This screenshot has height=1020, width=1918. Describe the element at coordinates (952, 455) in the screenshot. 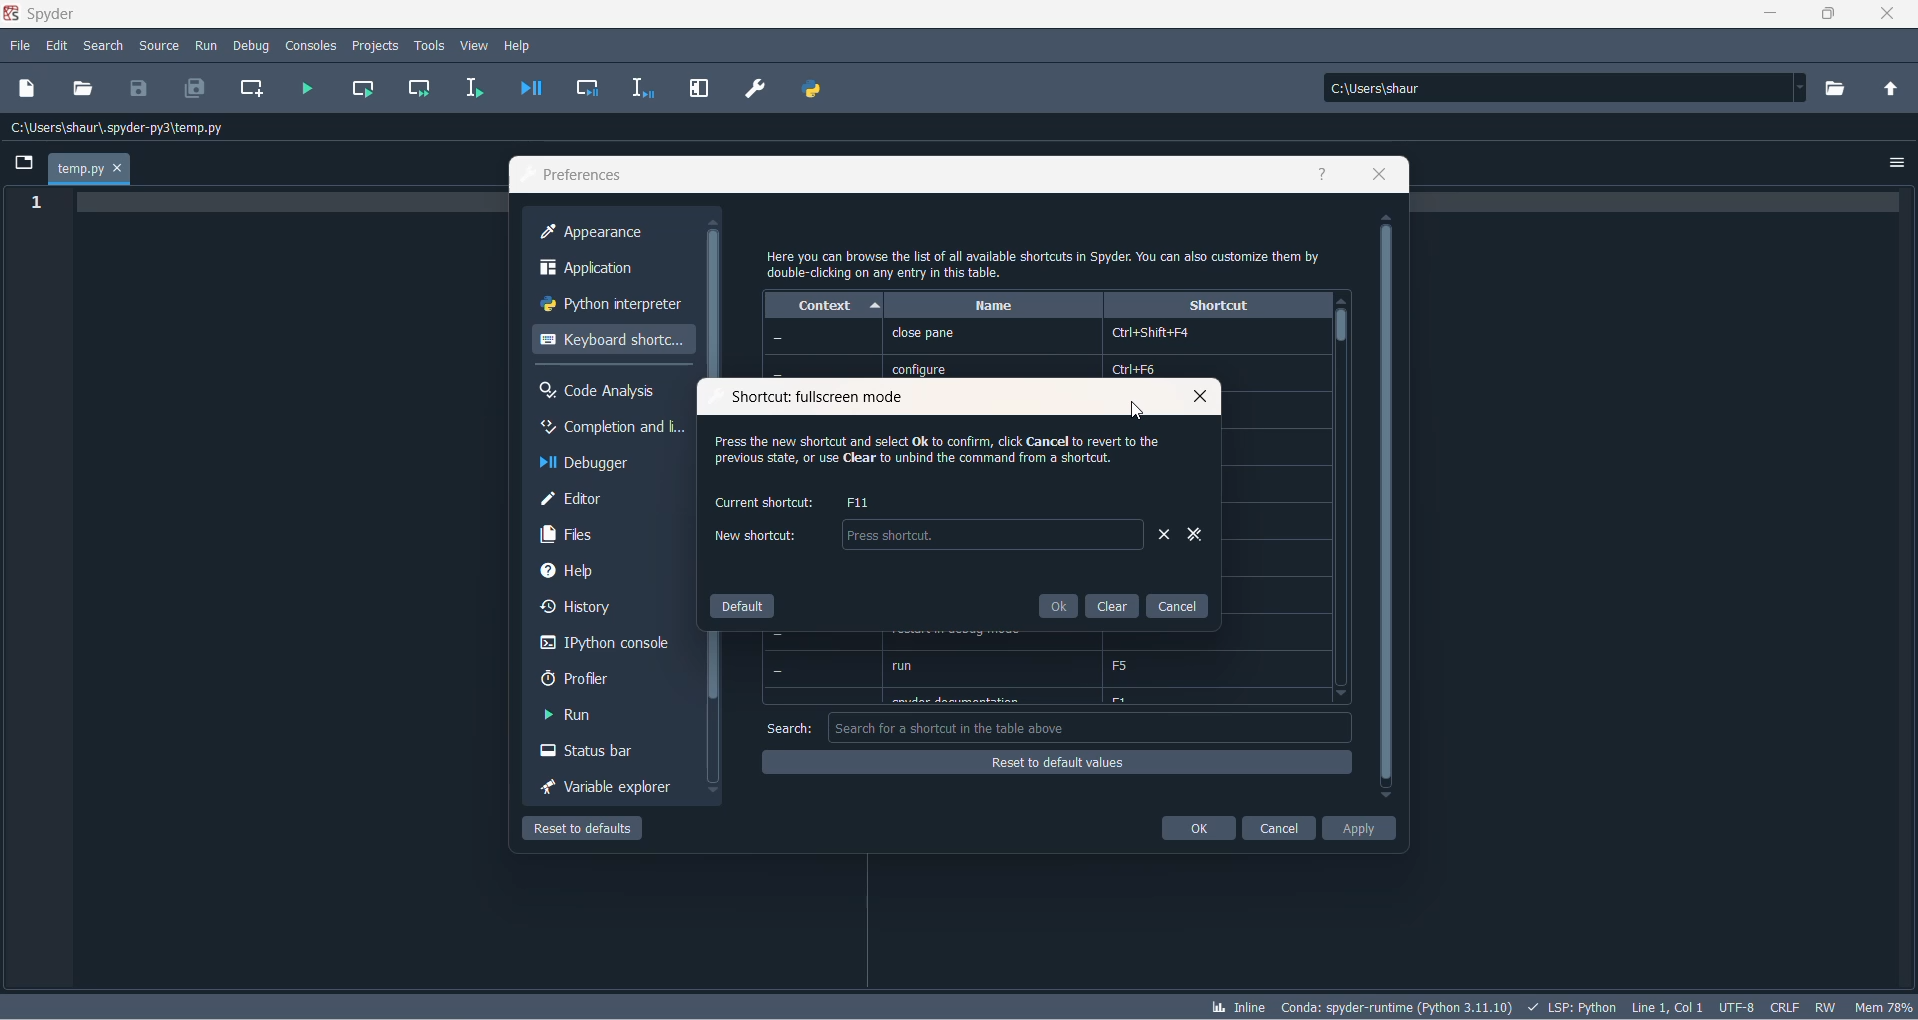

I see `text` at that location.